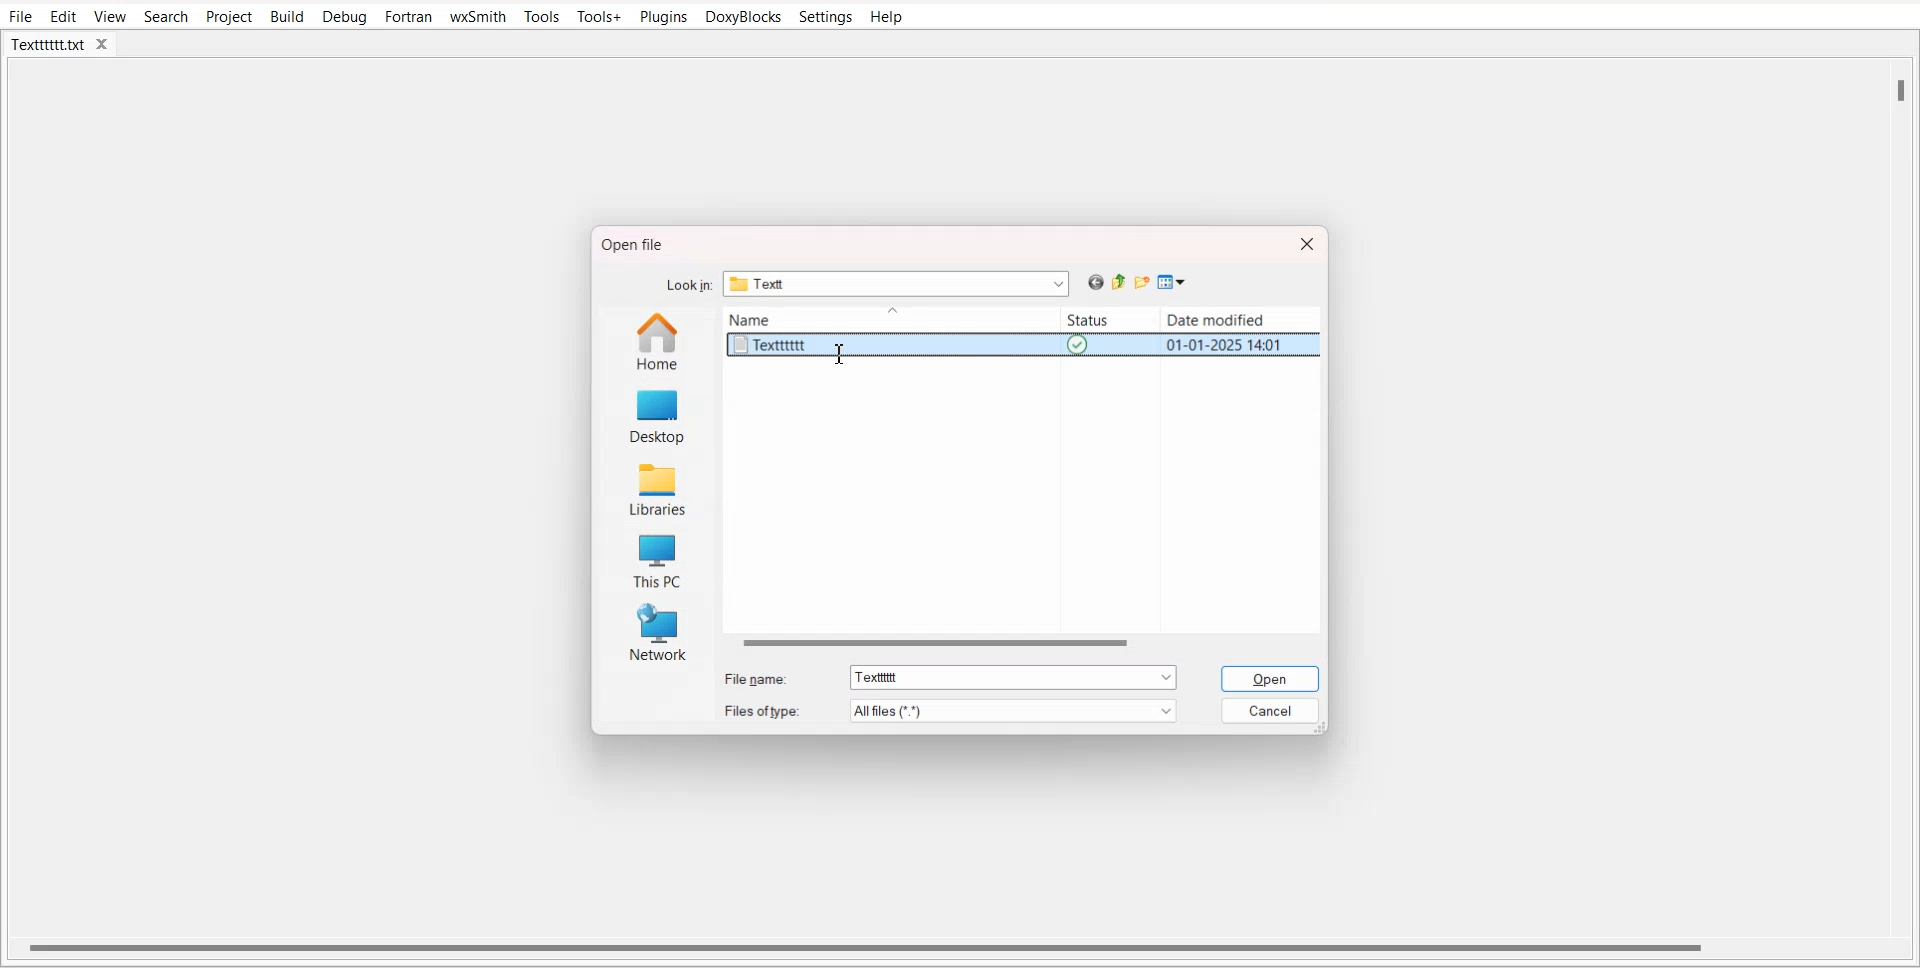 The width and height of the screenshot is (1920, 968). I want to click on Selected filename, so click(1014, 677).